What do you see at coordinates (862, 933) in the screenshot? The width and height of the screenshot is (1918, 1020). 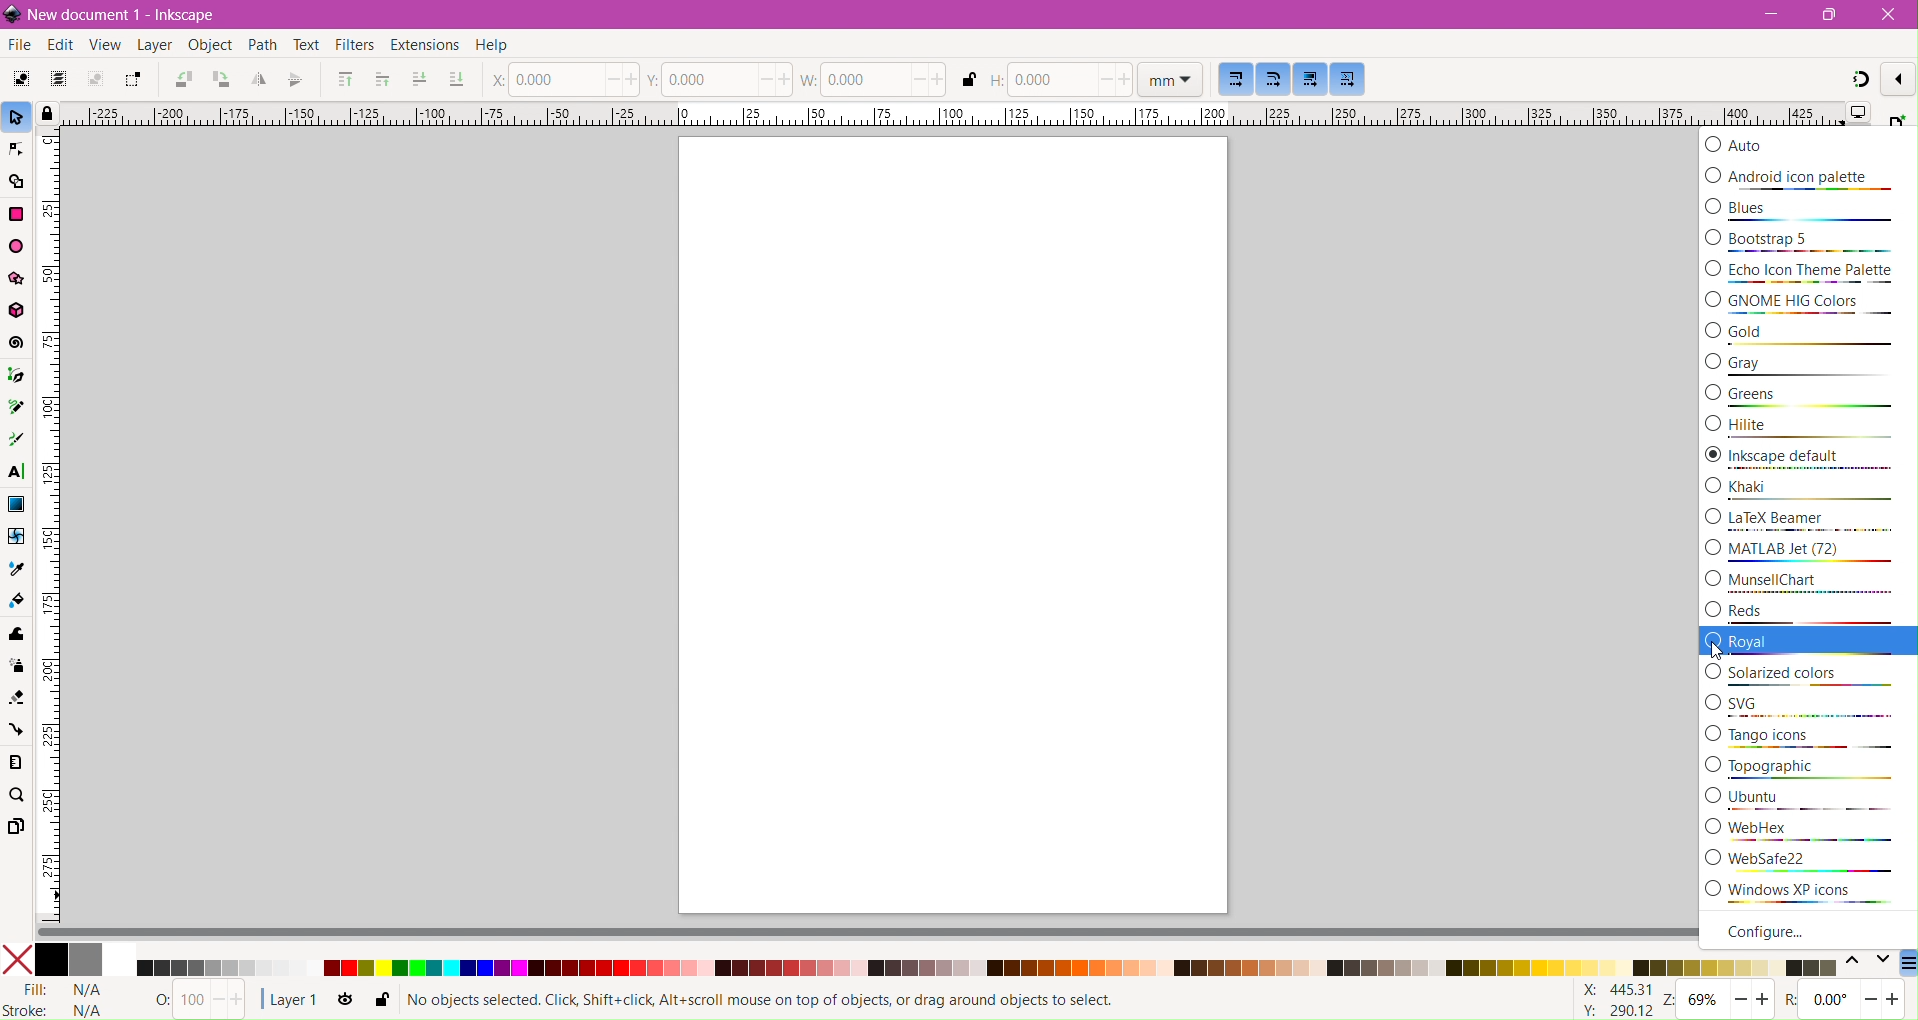 I see `Horizontal Scroll Bar` at bounding box center [862, 933].